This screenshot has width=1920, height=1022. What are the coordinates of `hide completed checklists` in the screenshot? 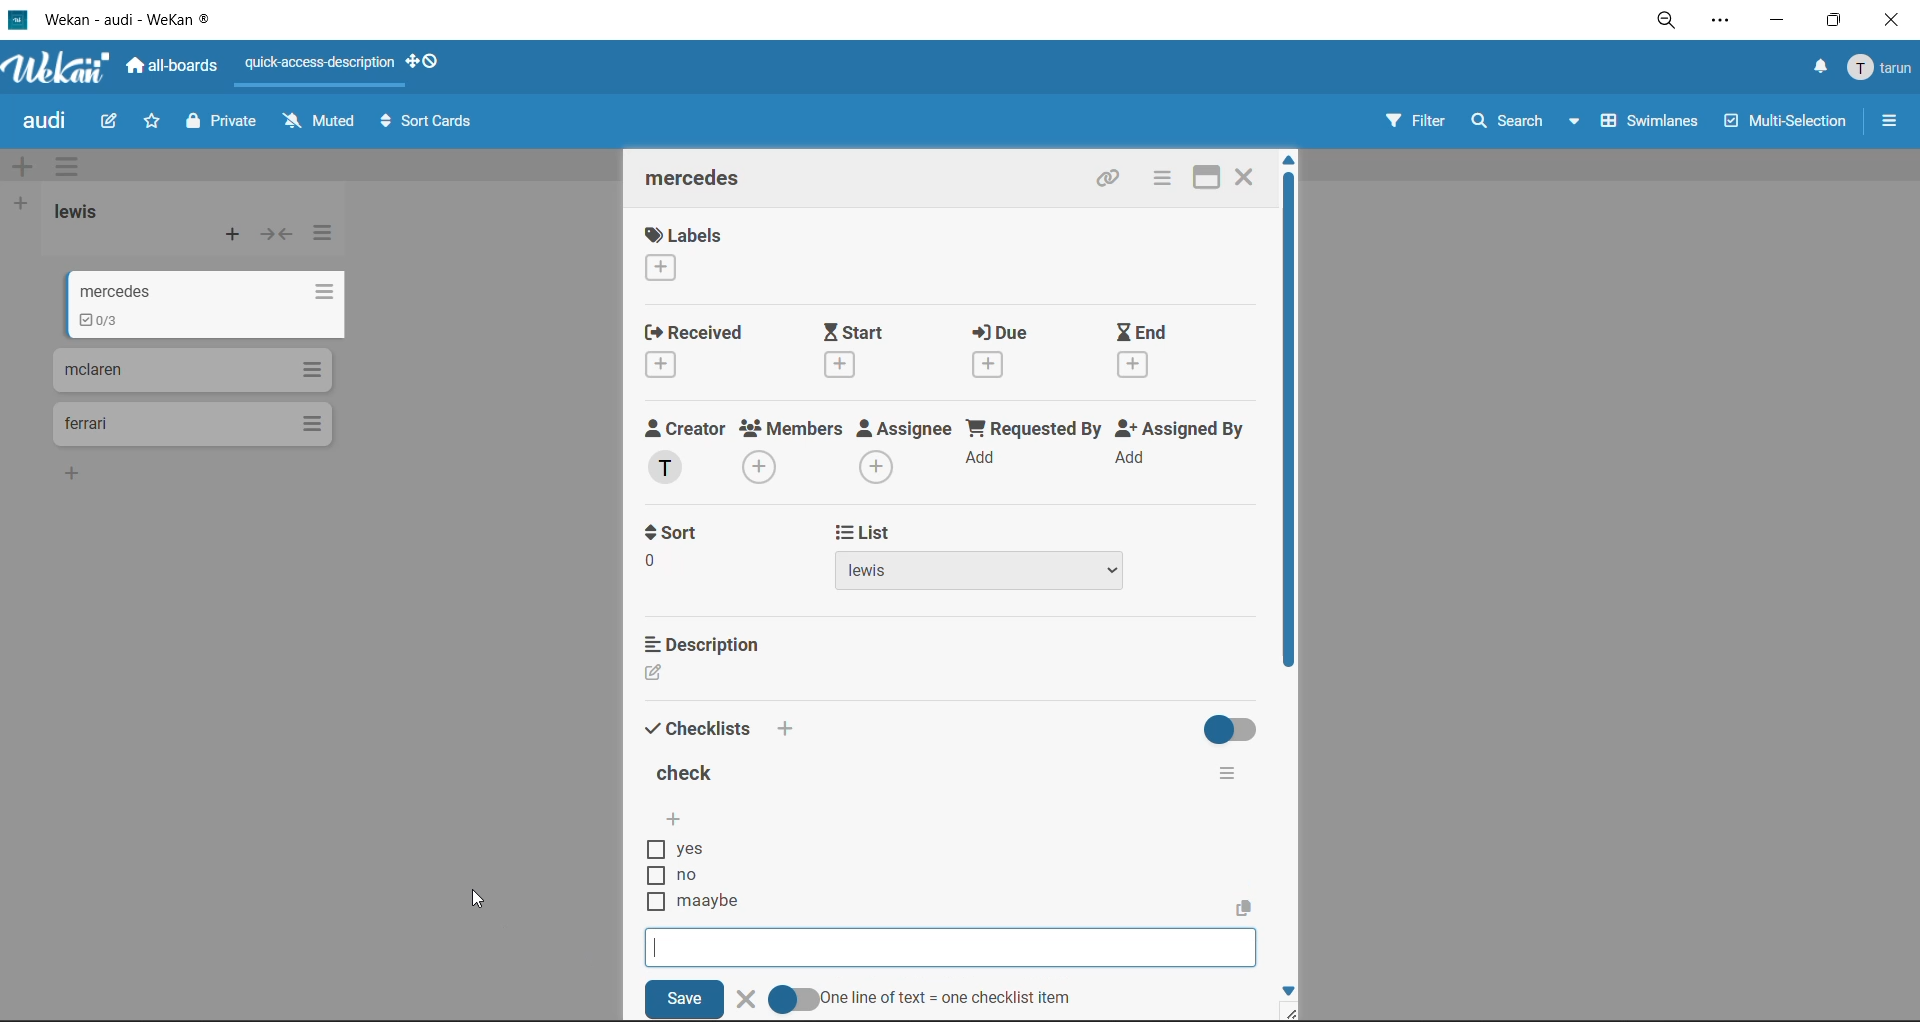 It's located at (1235, 727).